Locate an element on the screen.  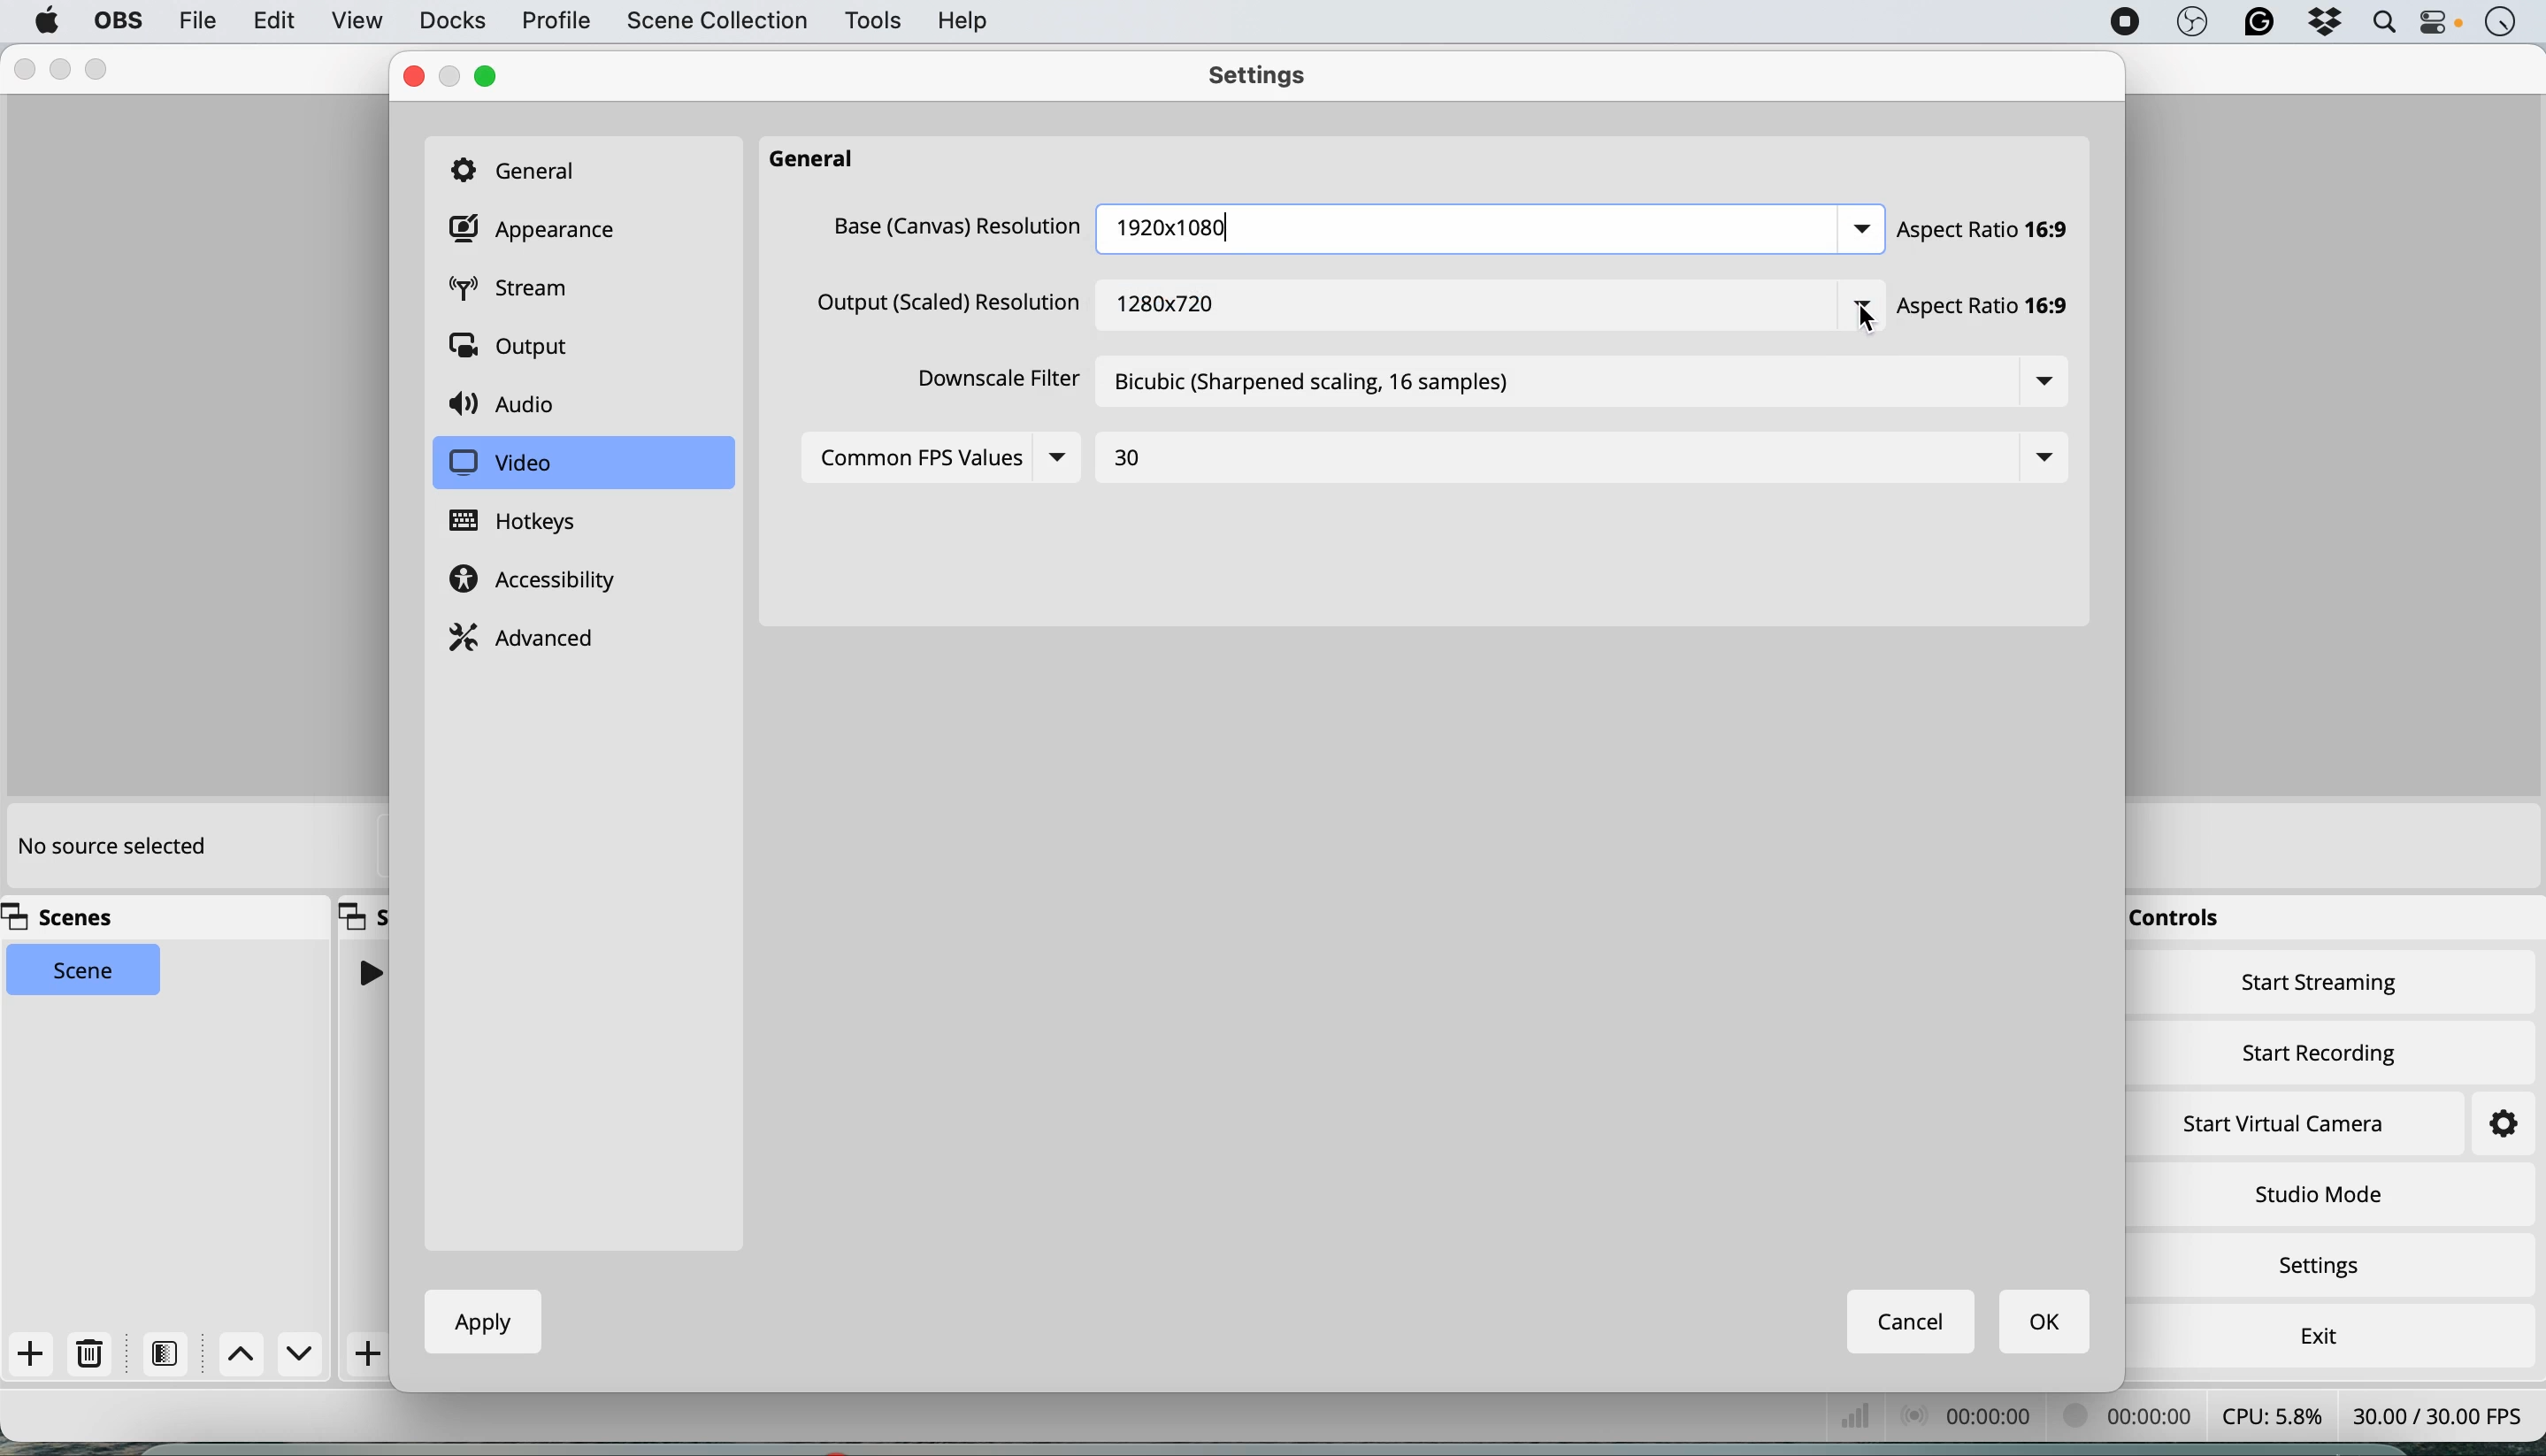
bicubic (sharpened scalling) is located at coordinates (1329, 389).